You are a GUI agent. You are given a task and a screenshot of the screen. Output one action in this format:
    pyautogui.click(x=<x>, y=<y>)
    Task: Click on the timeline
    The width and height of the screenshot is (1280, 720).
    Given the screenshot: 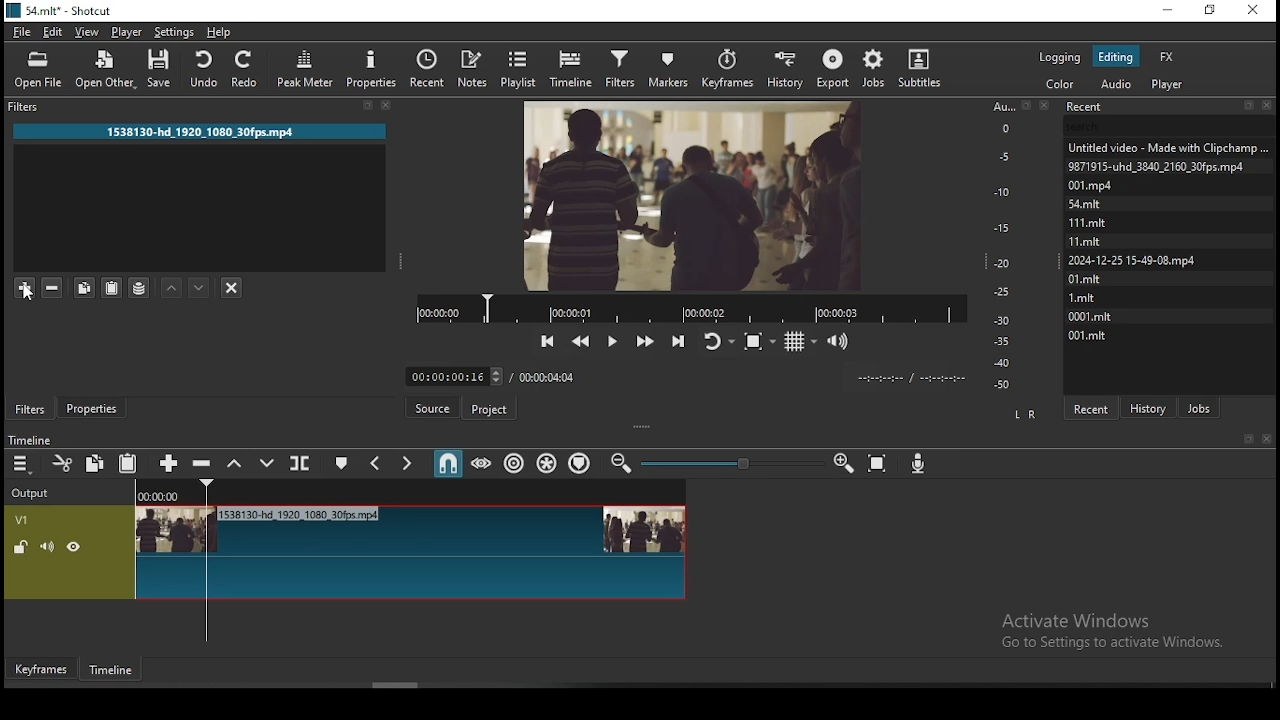 What is the action you would take?
    pyautogui.click(x=114, y=674)
    